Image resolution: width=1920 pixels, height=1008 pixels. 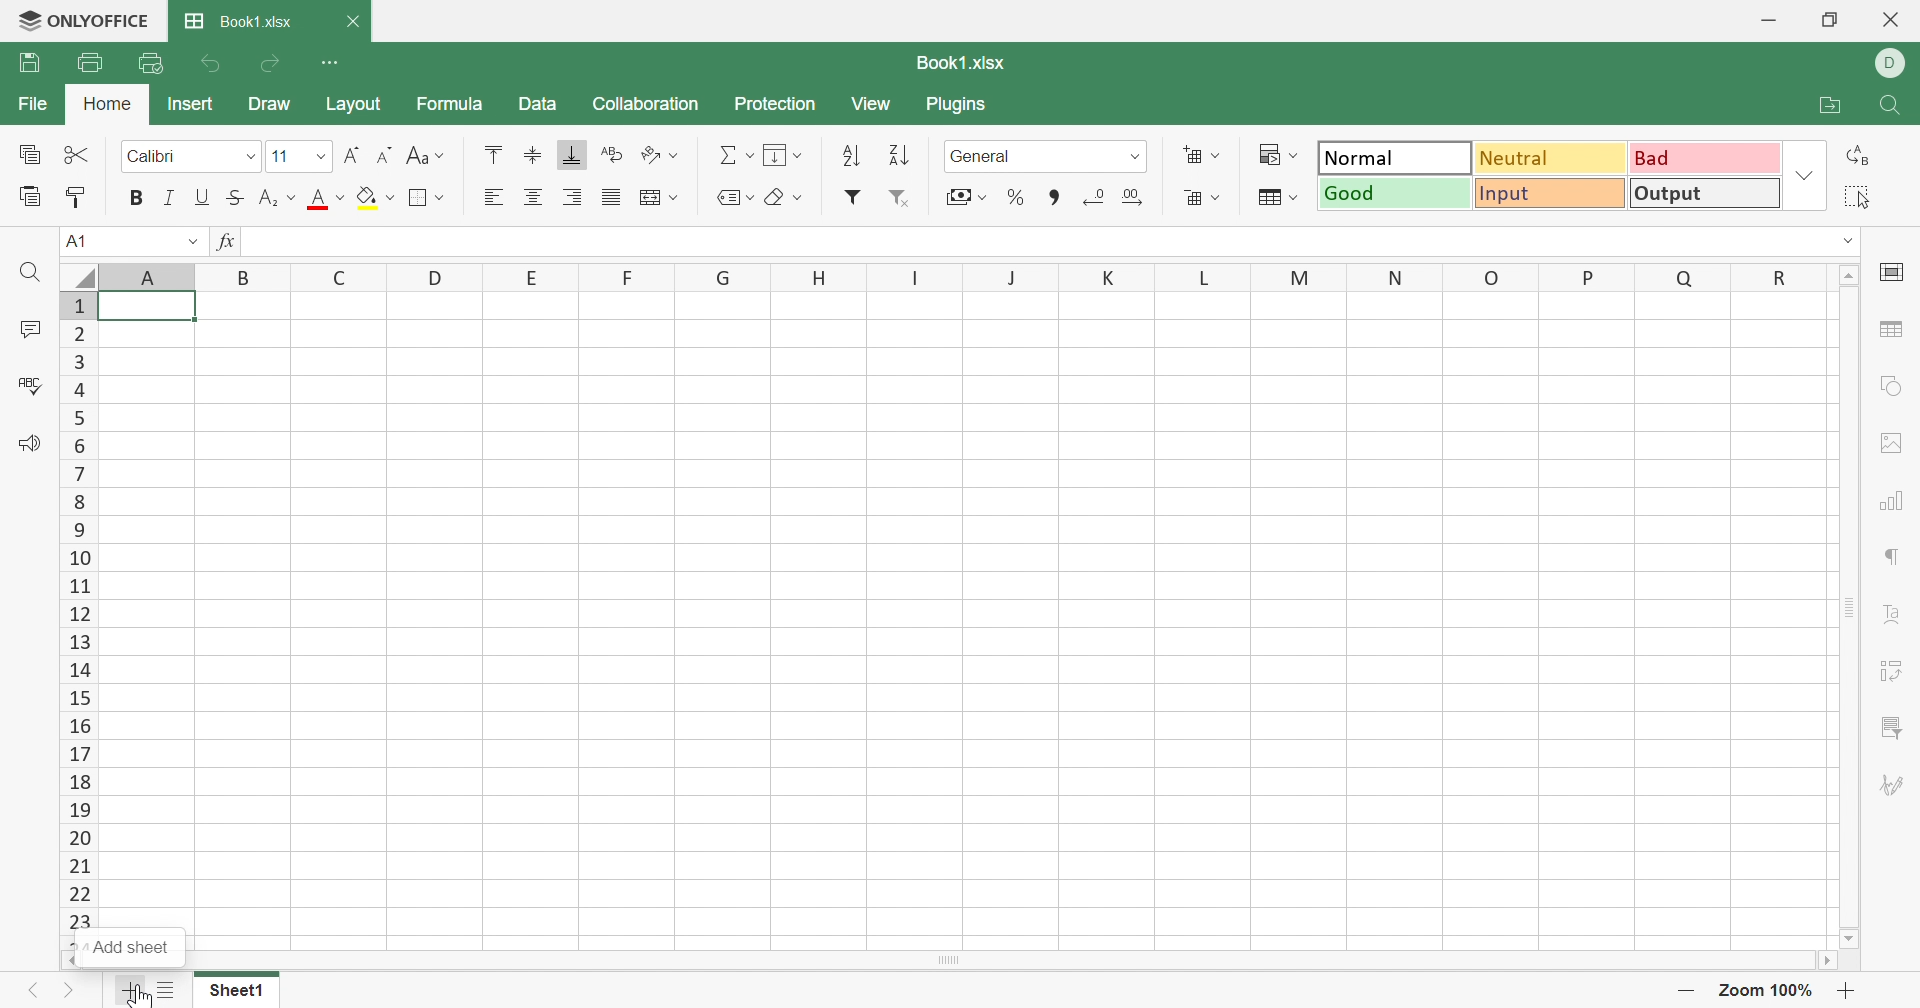 What do you see at coordinates (1551, 158) in the screenshot?
I see `Neutral` at bounding box center [1551, 158].